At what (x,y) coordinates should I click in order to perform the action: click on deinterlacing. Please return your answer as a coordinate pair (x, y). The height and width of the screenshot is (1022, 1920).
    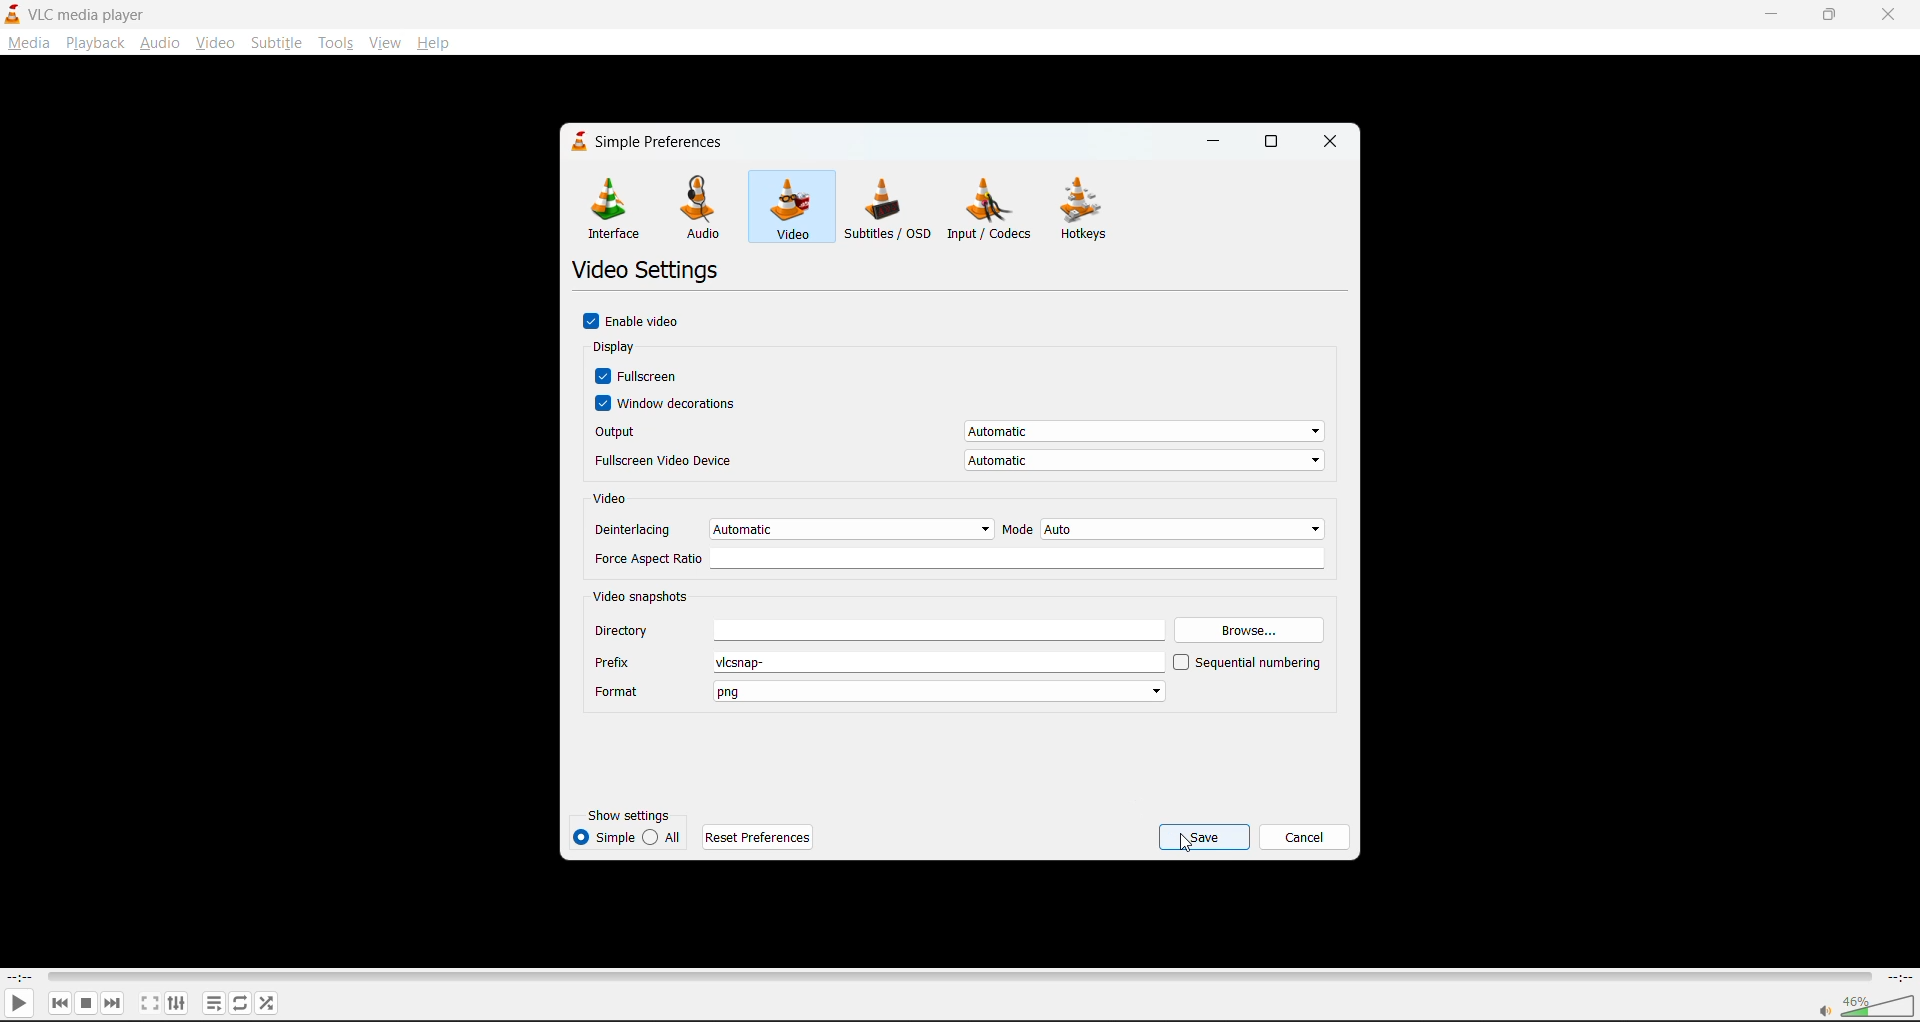
    Looking at the image, I should click on (791, 528).